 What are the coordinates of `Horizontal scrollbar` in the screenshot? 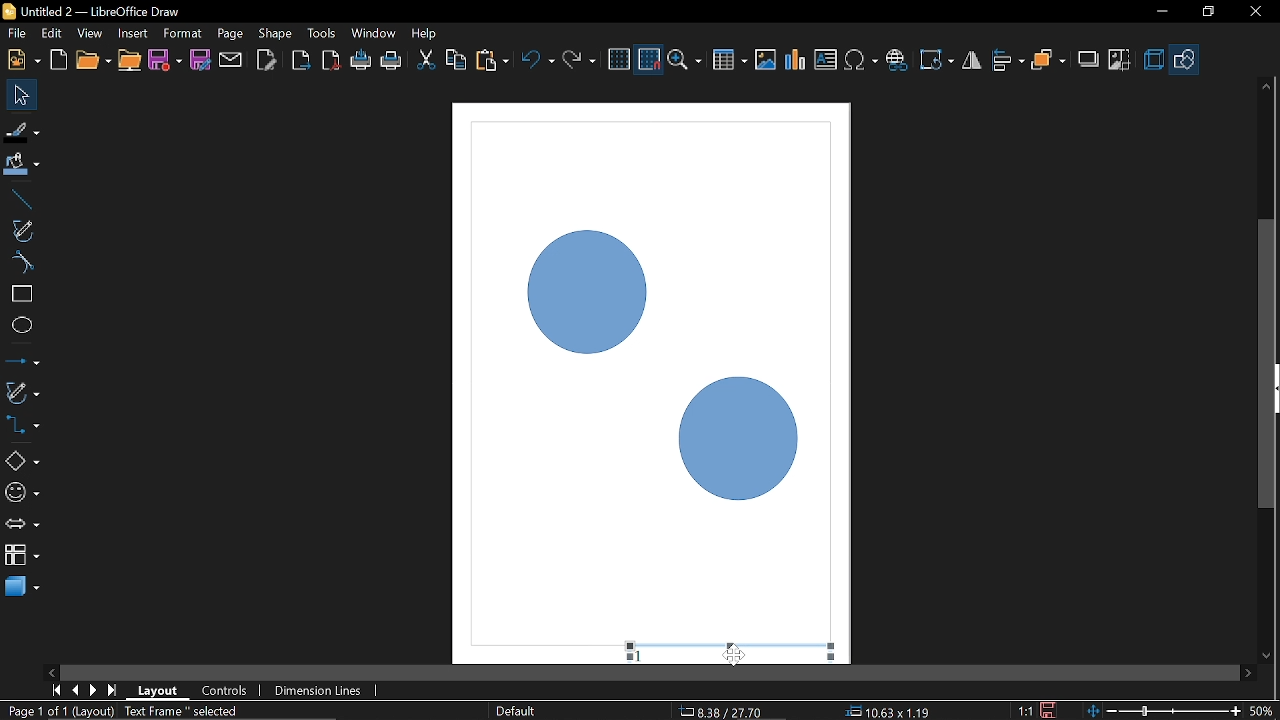 It's located at (650, 673).